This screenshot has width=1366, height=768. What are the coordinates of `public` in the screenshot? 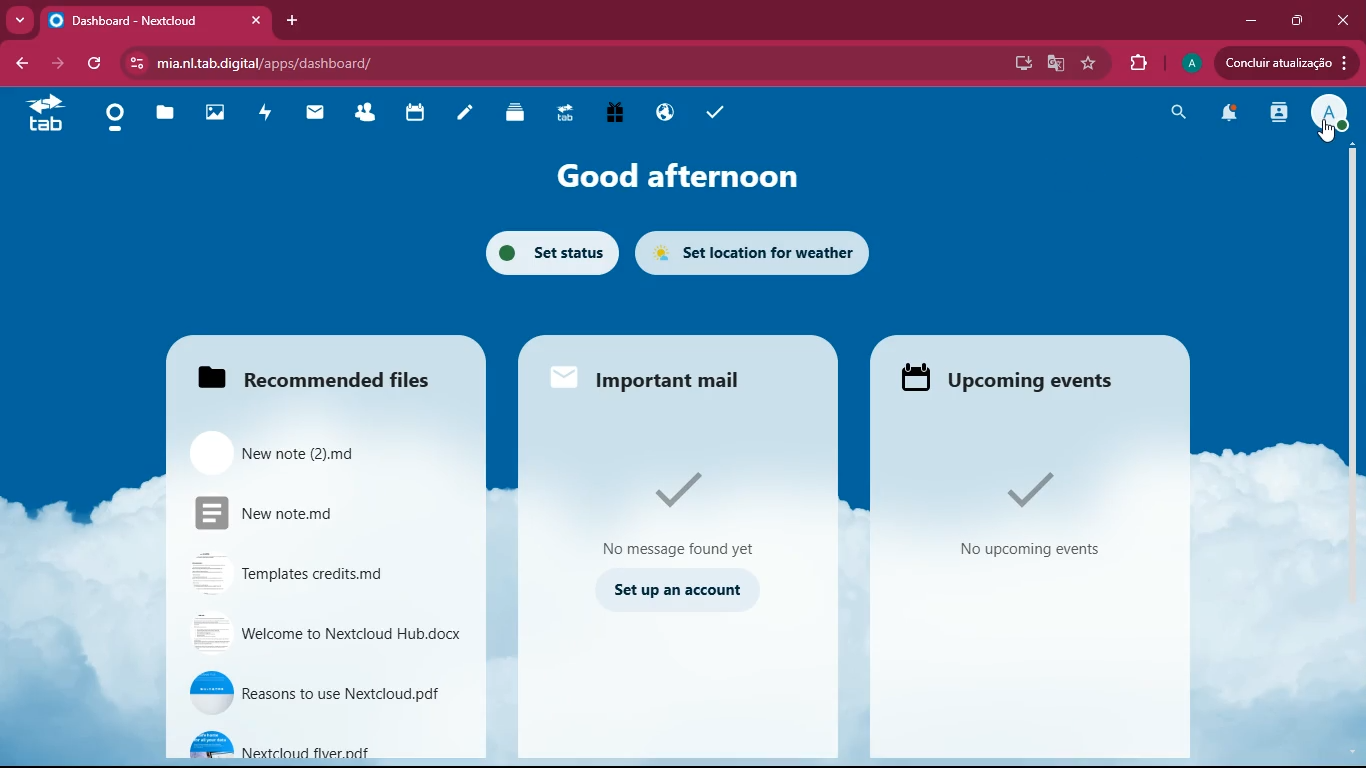 It's located at (661, 111).